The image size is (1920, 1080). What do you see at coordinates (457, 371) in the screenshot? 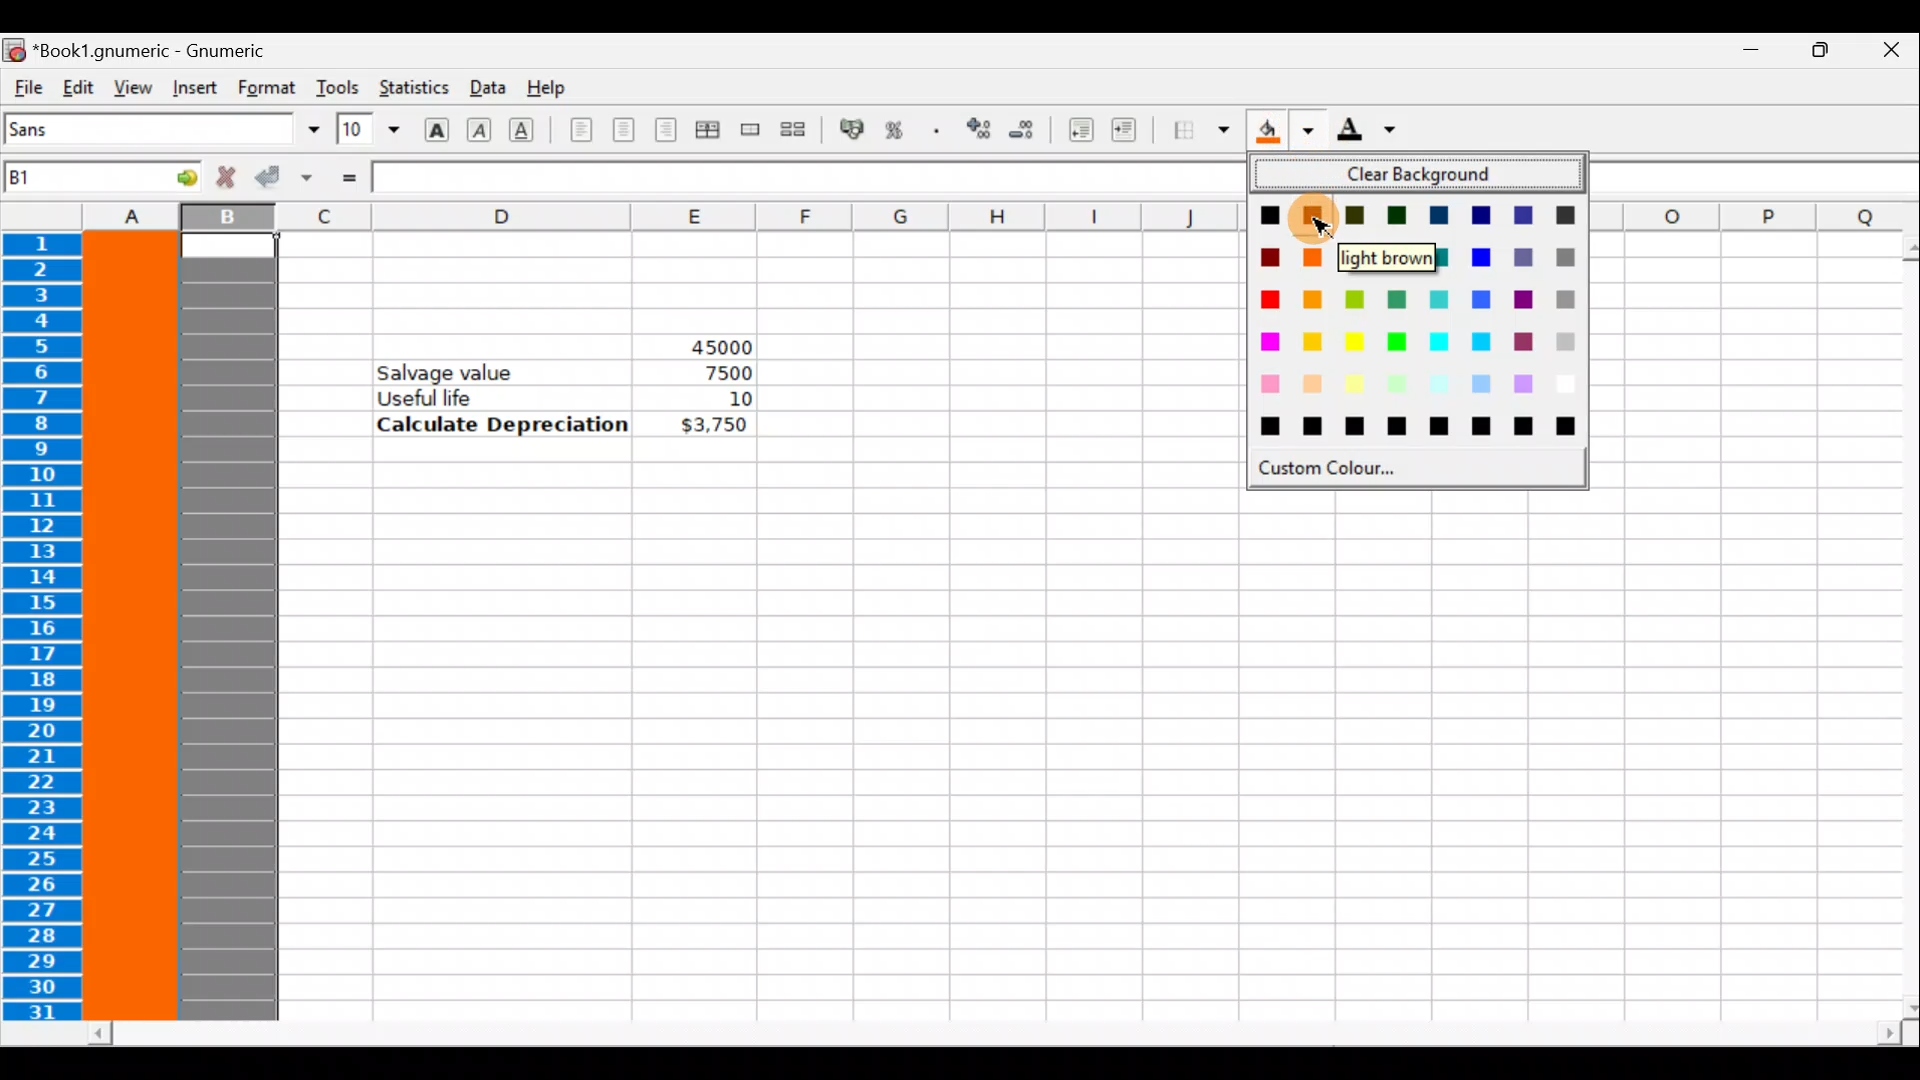
I see `Salvage value` at bounding box center [457, 371].